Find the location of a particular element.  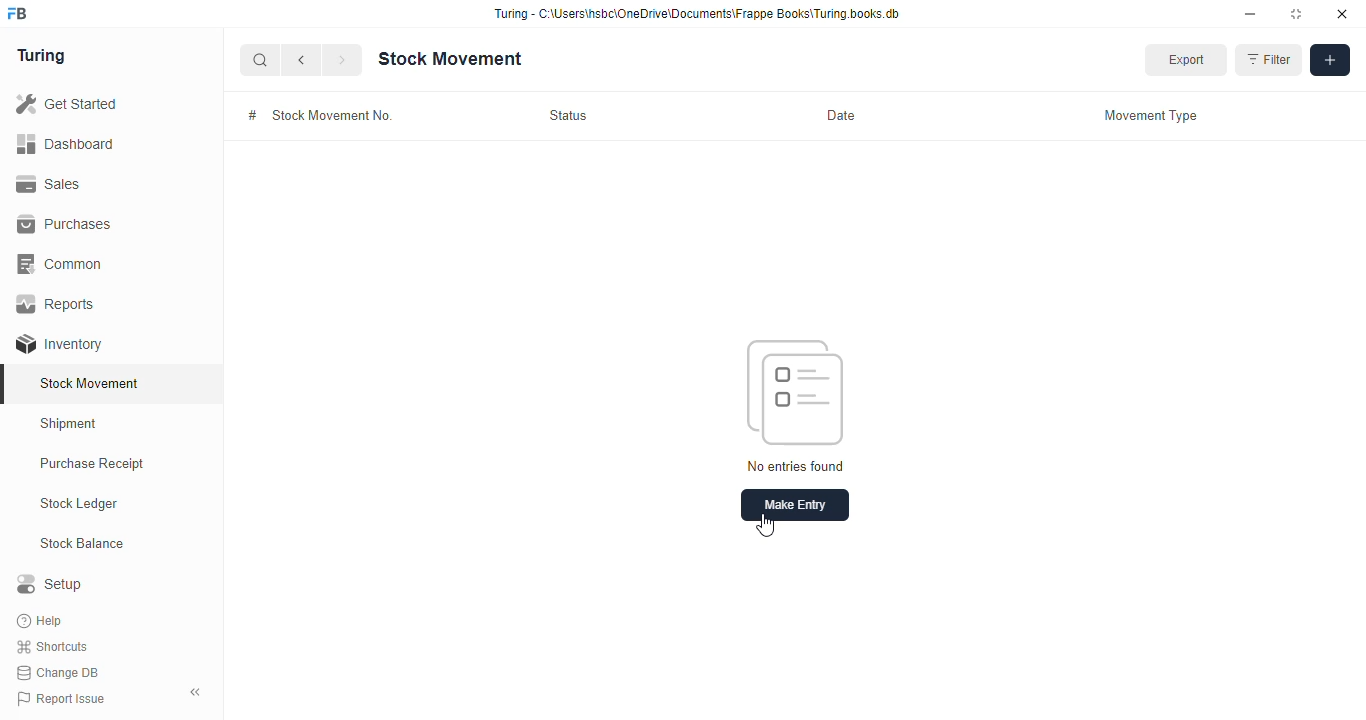

cursor is located at coordinates (766, 525).